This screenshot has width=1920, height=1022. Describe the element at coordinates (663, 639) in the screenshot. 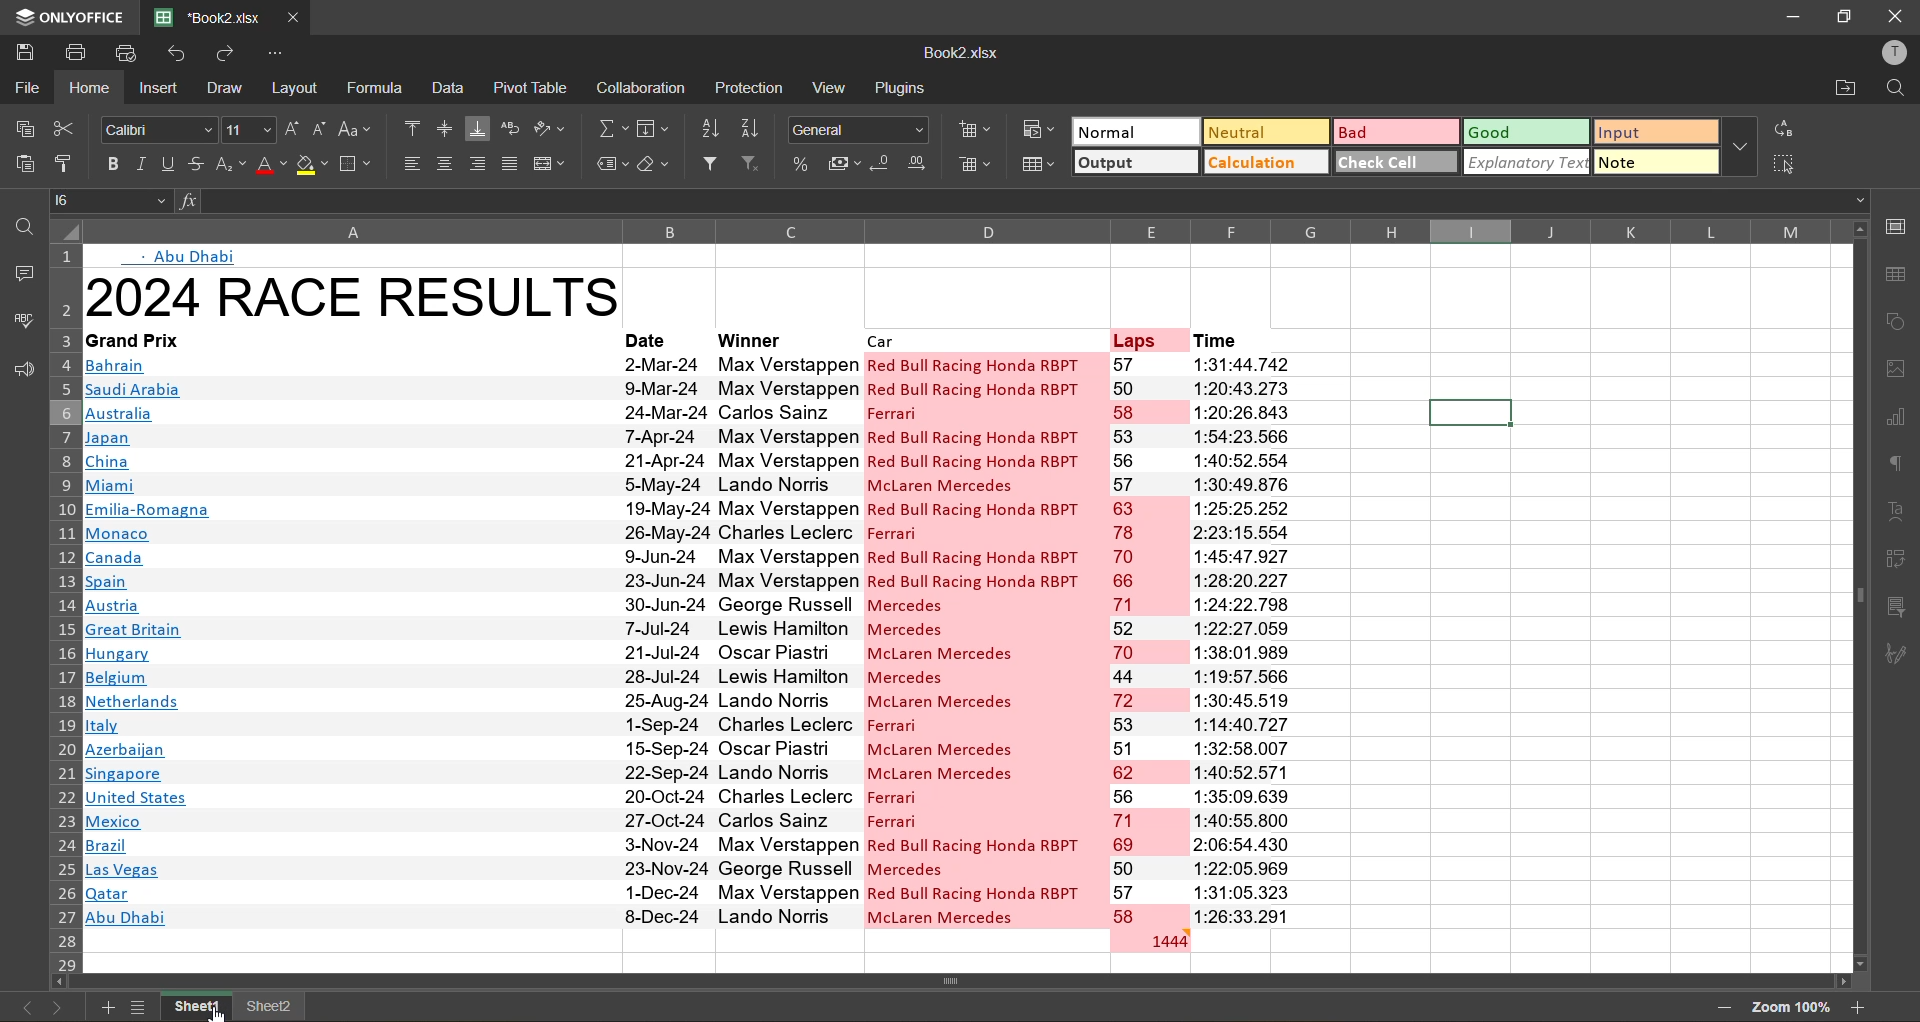

I see `date` at that location.